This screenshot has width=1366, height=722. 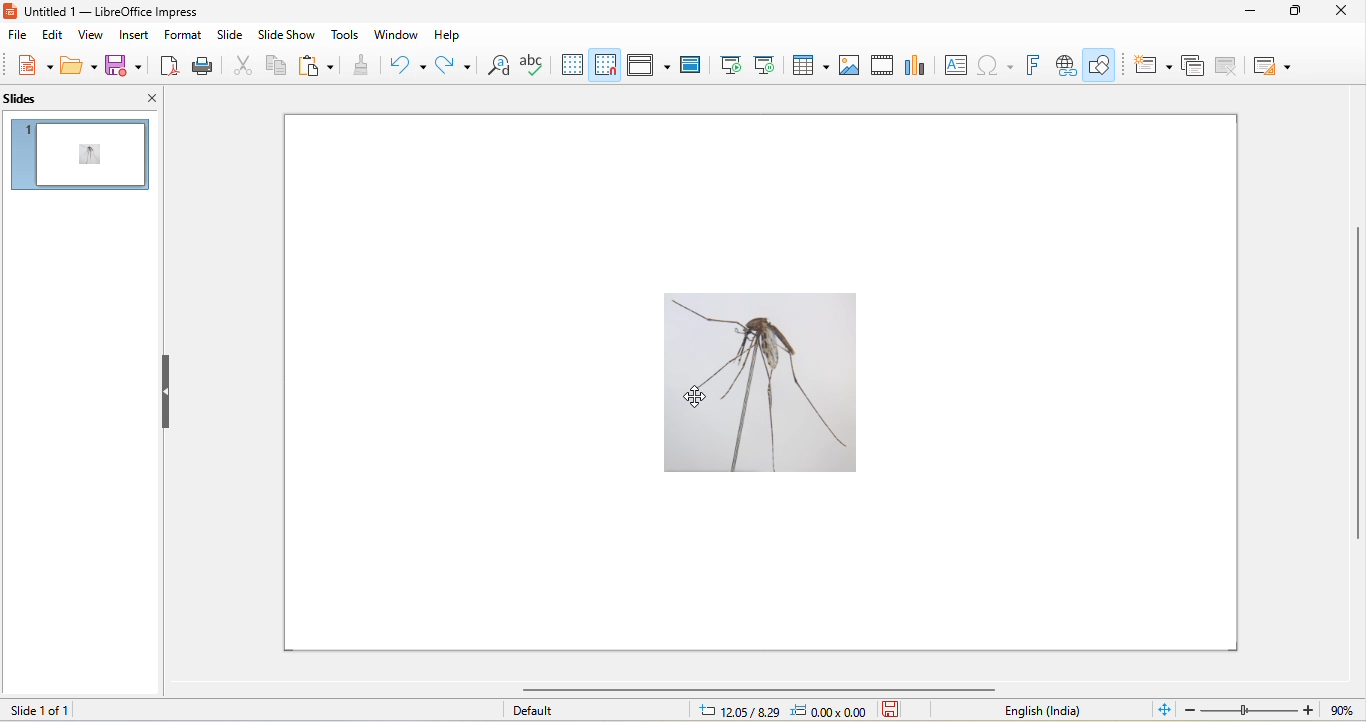 What do you see at coordinates (1256, 12) in the screenshot?
I see `minimize` at bounding box center [1256, 12].